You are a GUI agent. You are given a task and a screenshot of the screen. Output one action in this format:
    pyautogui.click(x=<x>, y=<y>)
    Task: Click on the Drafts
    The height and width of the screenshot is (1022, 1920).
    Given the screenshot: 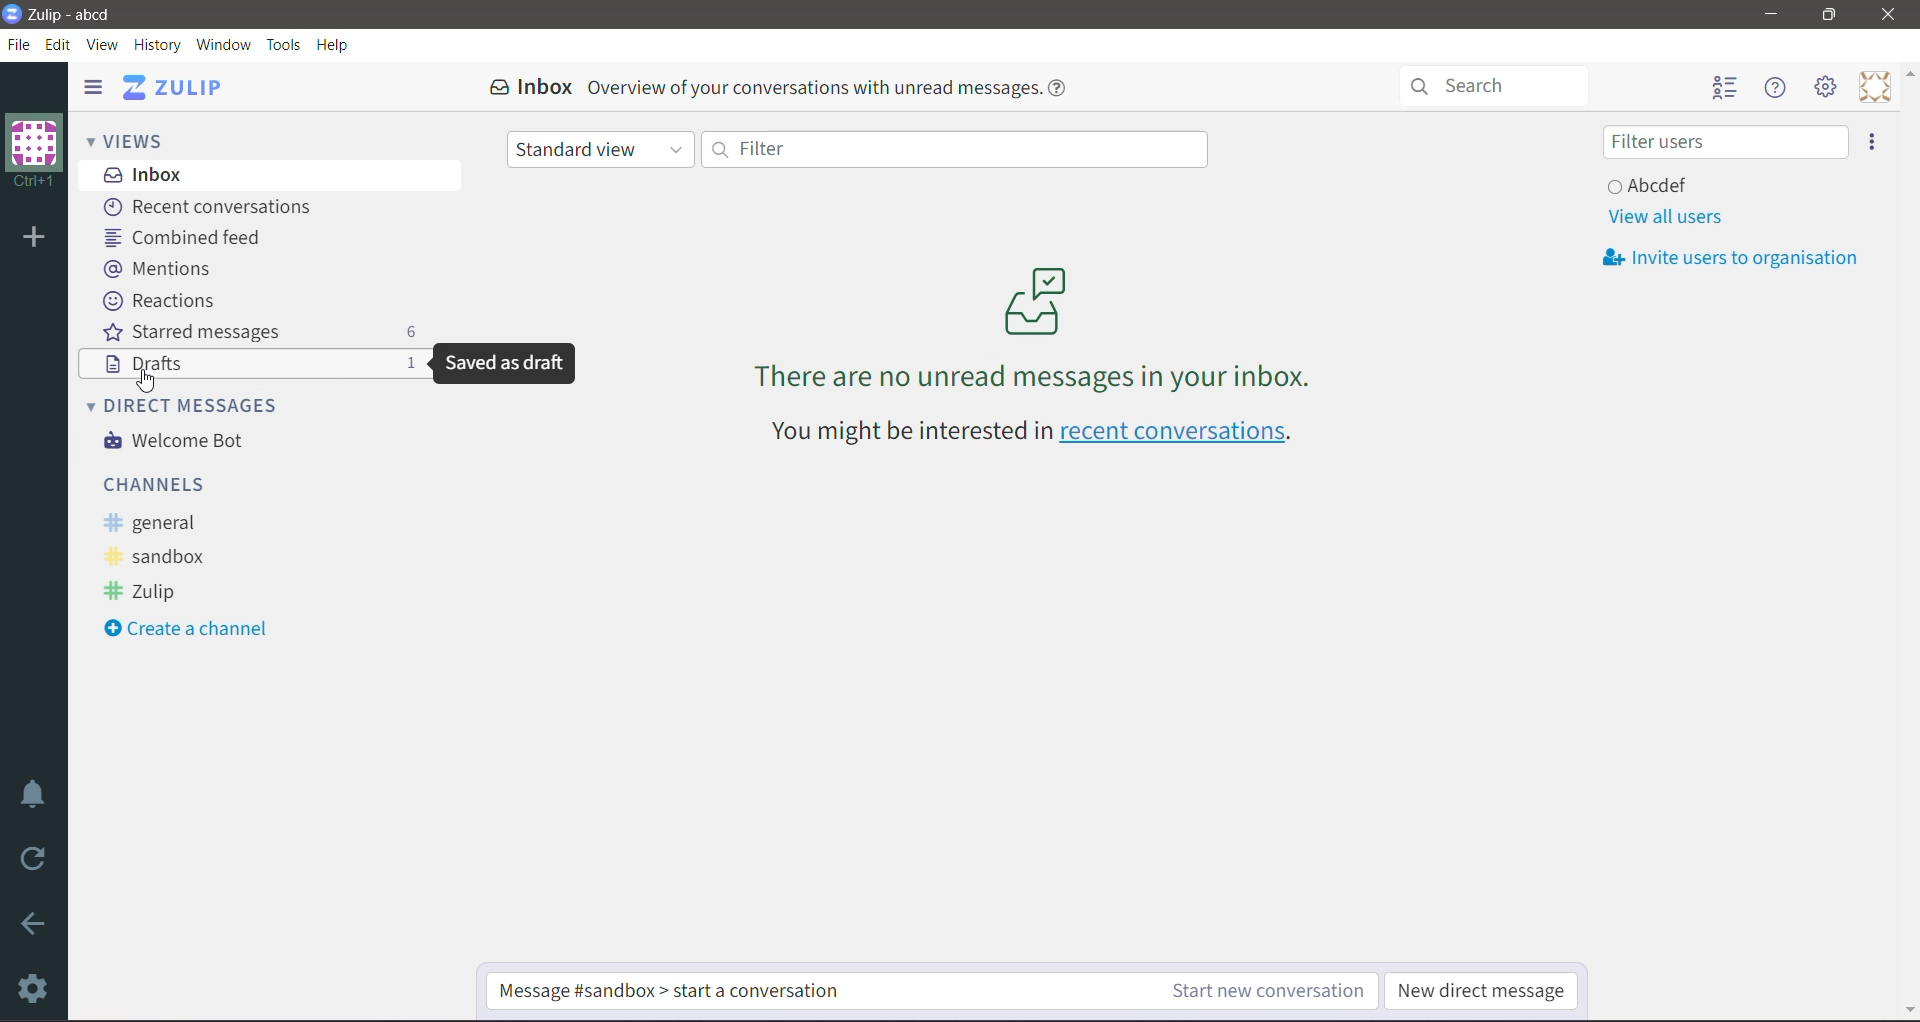 What is the action you would take?
    pyautogui.click(x=148, y=364)
    